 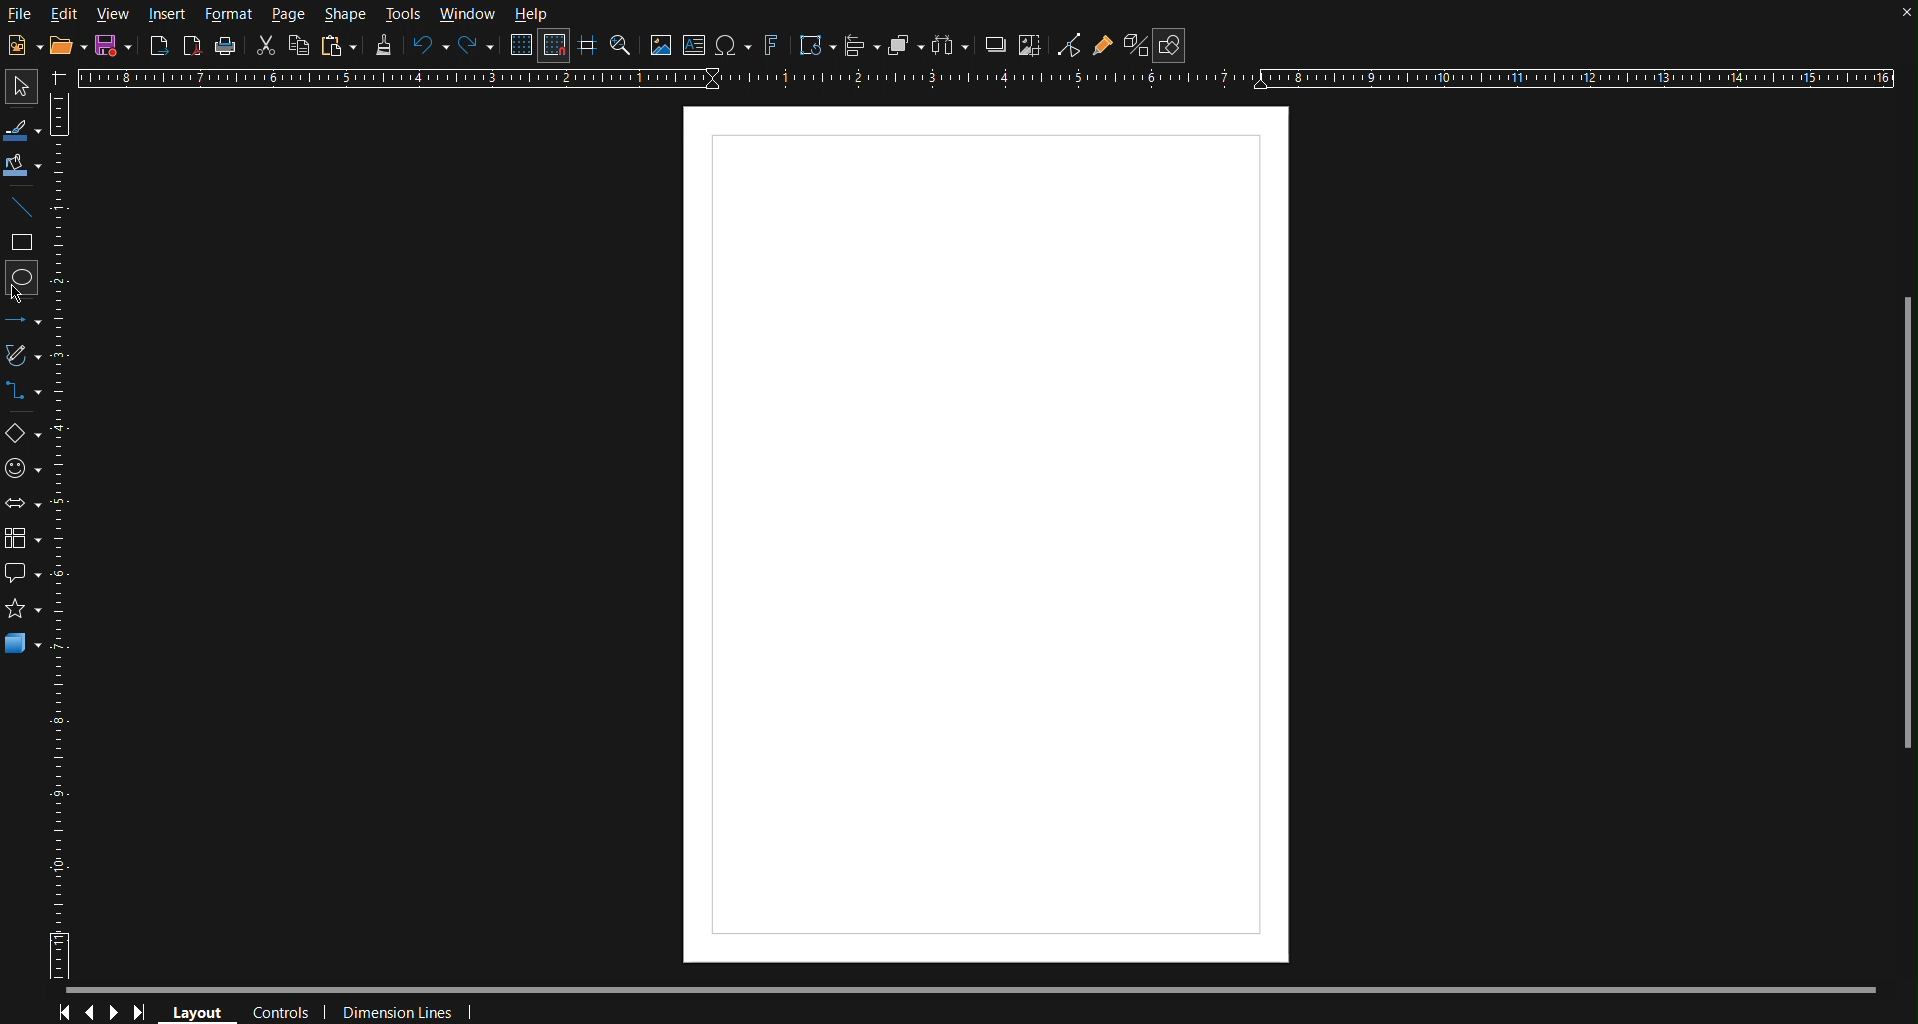 I want to click on Distribute objects, so click(x=956, y=47).